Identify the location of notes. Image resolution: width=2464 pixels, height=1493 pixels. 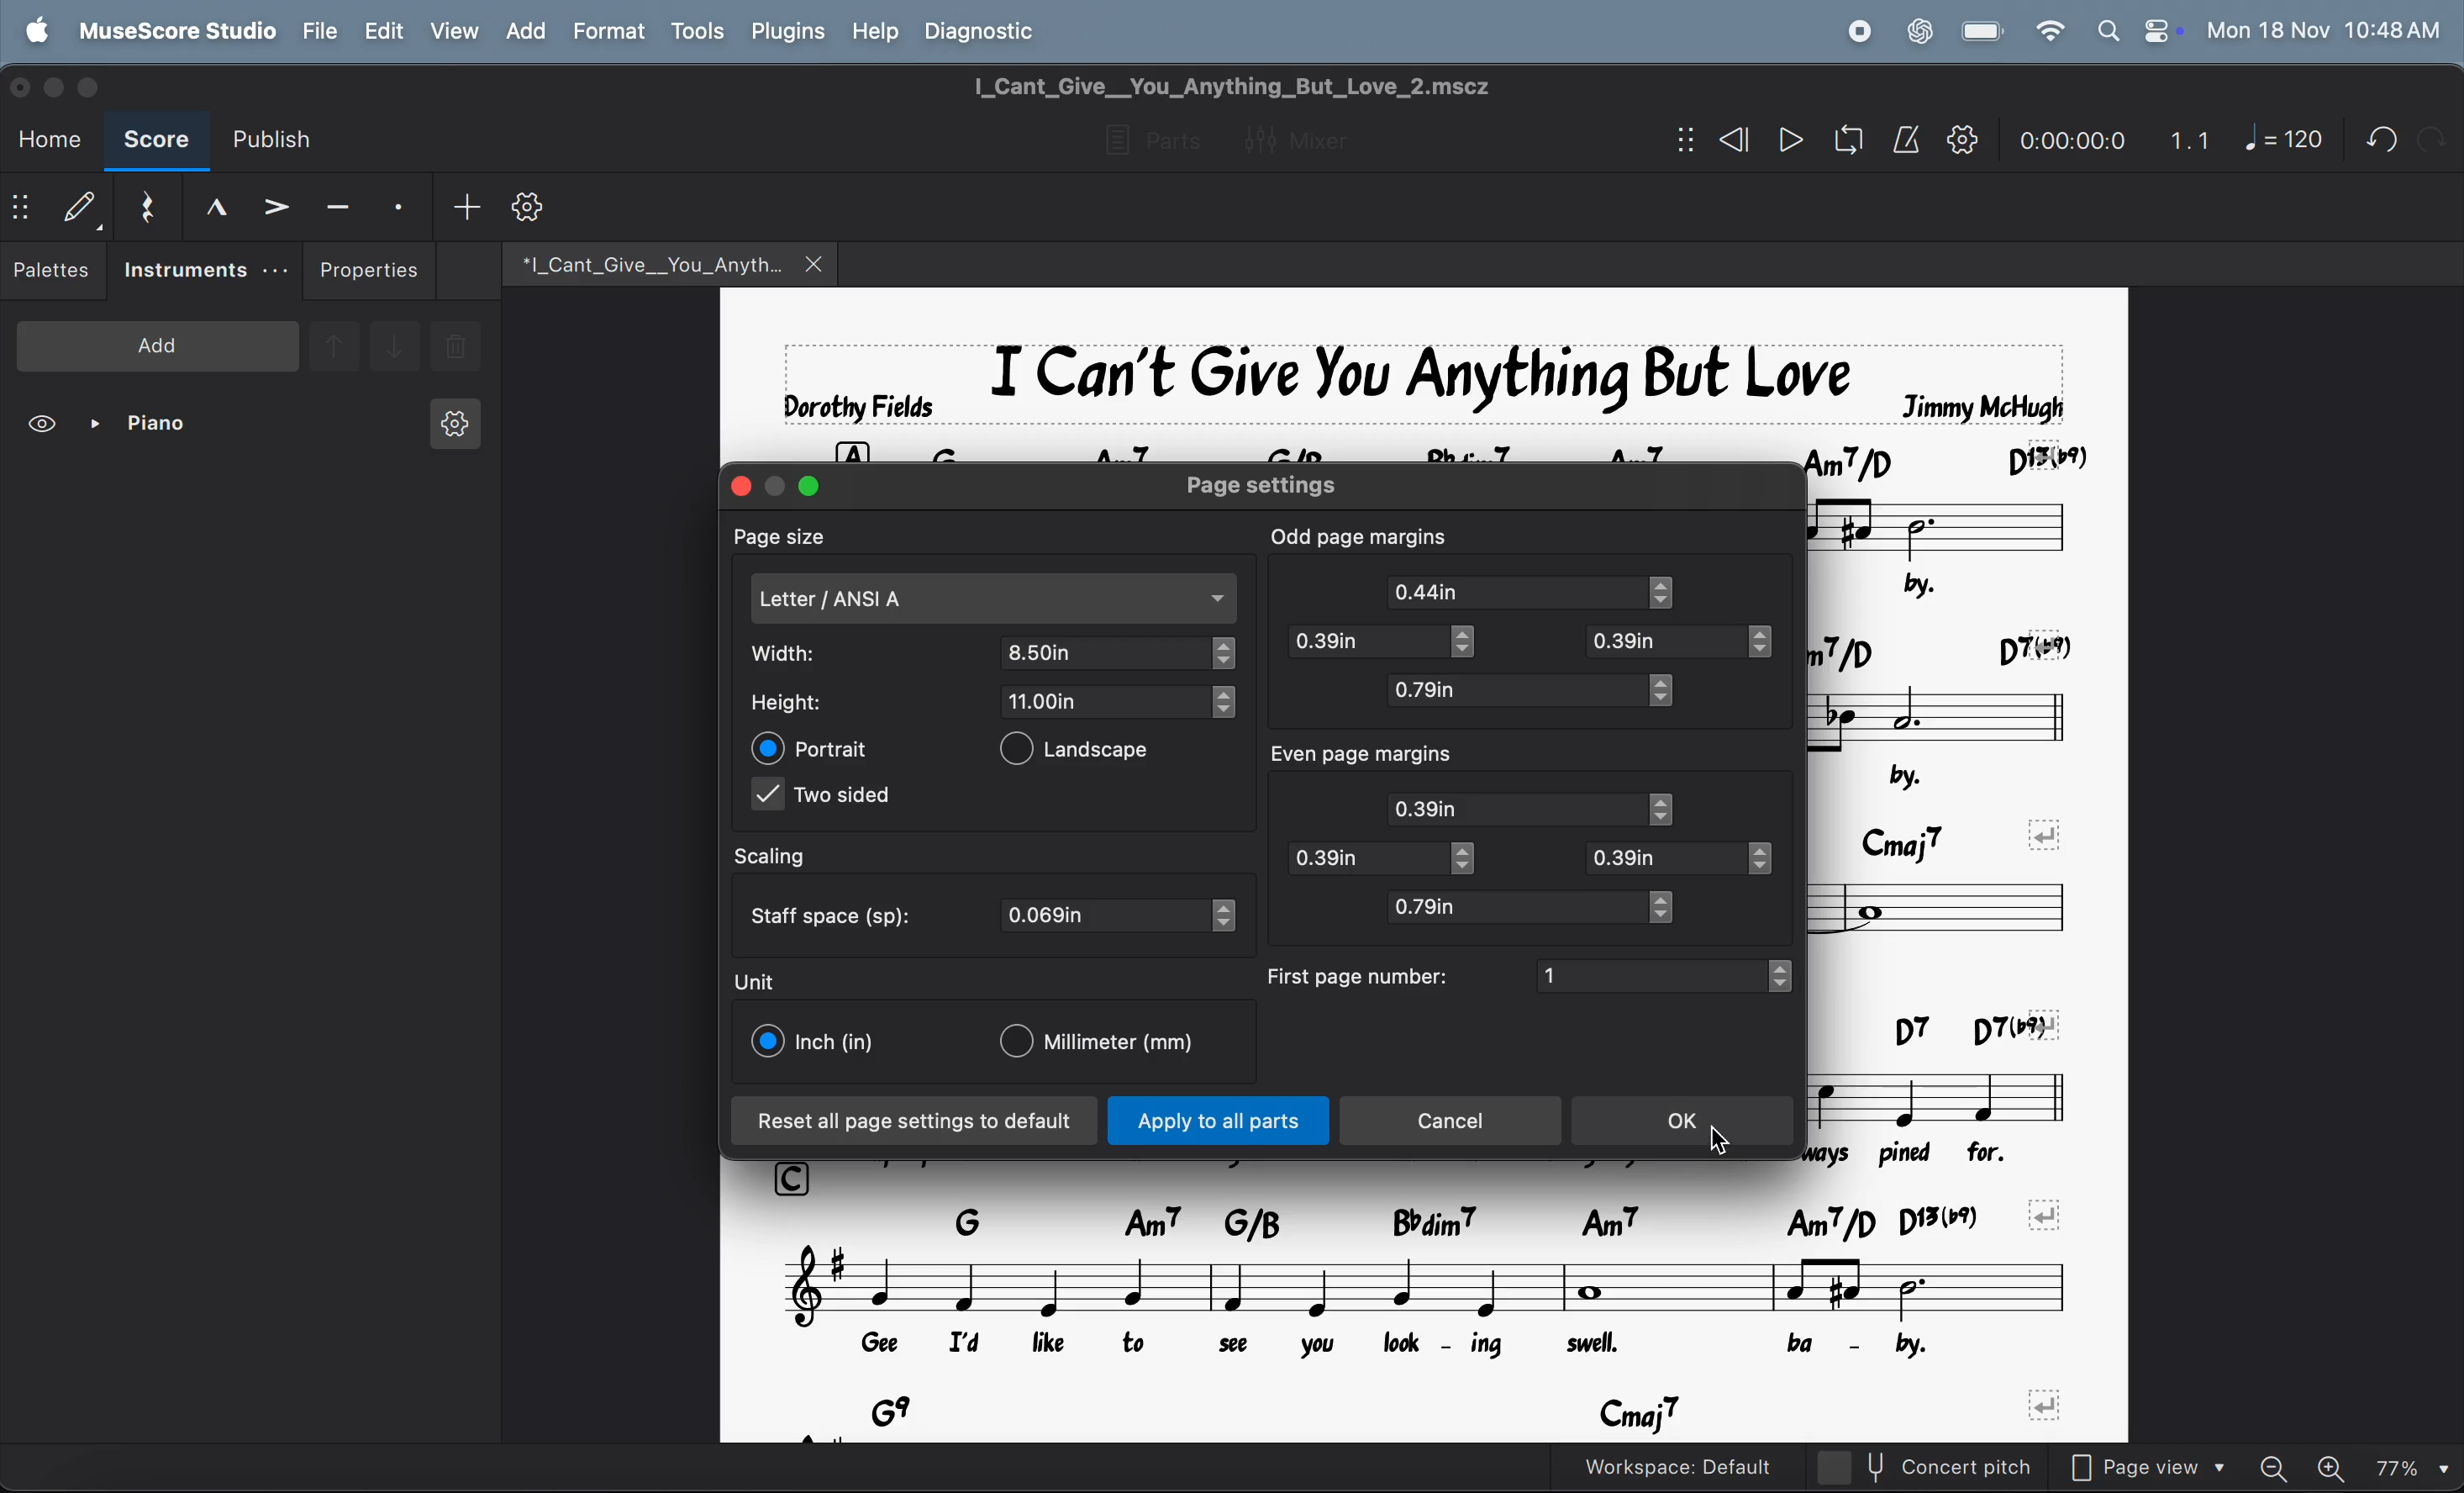
(1956, 1091).